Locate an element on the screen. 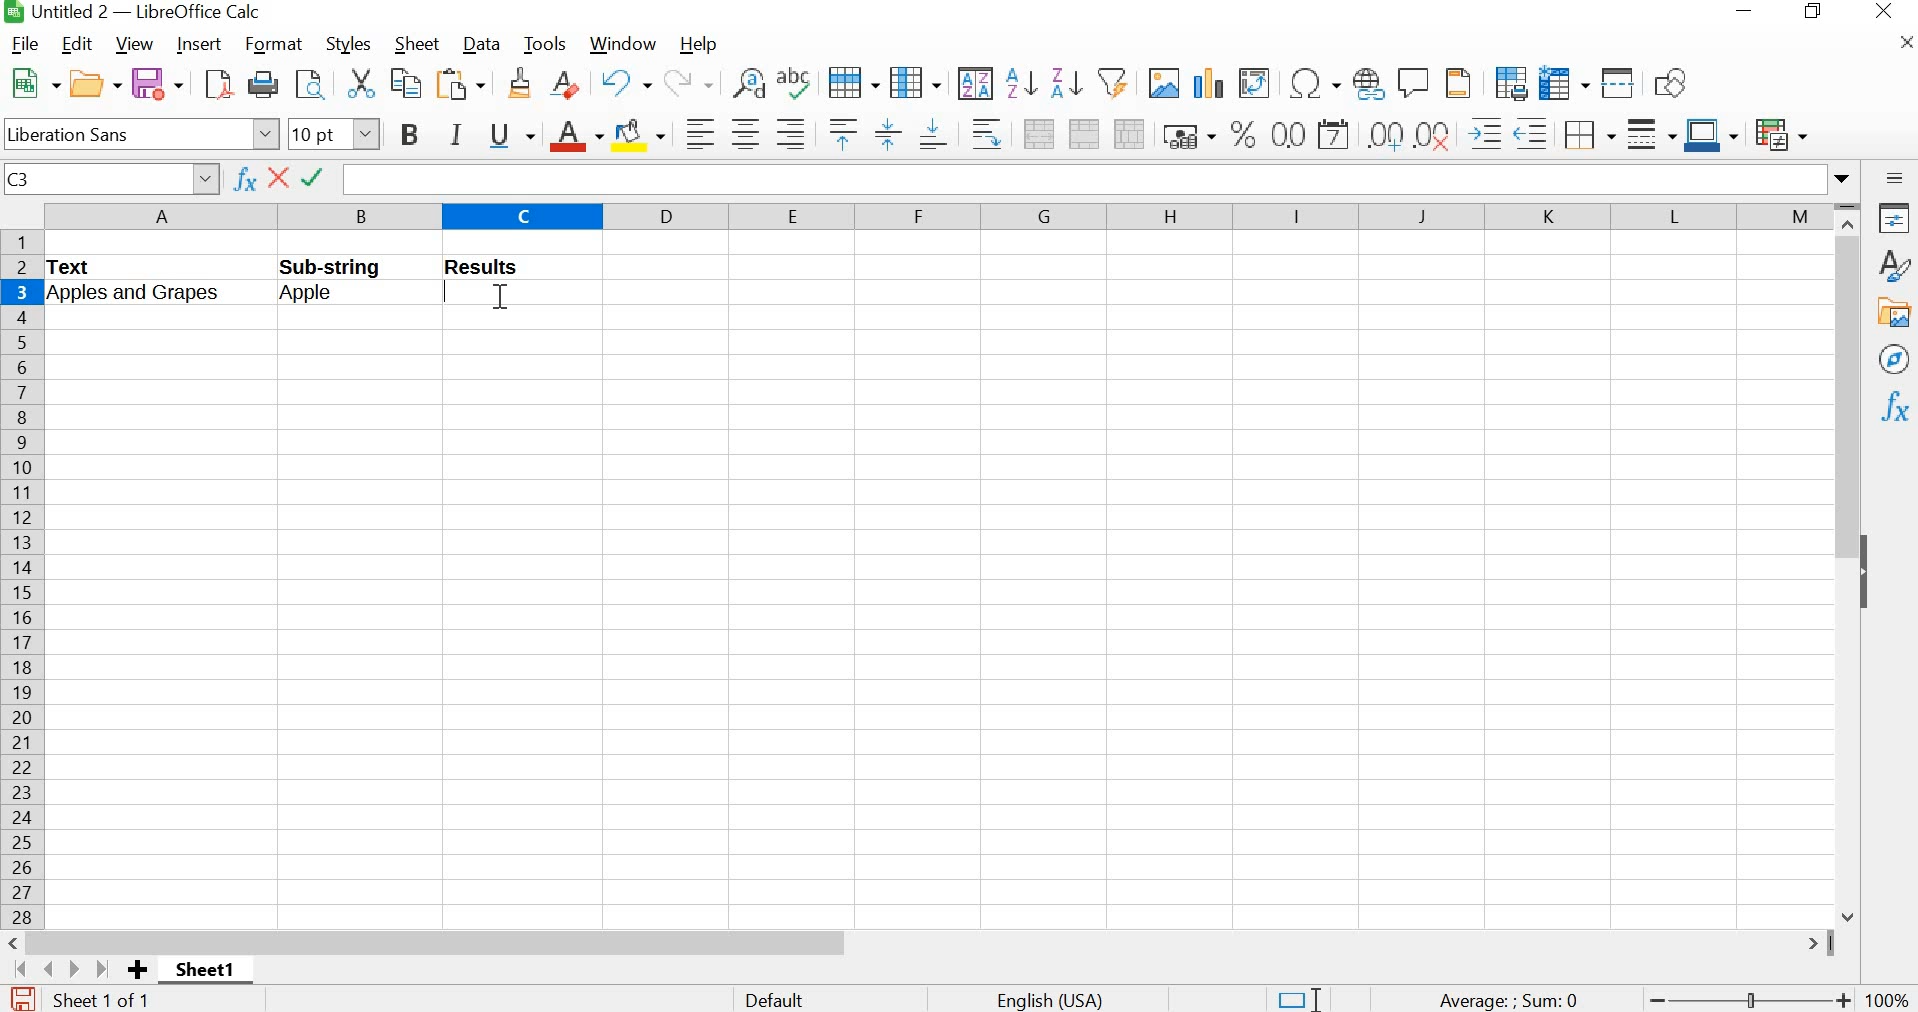 Image resolution: width=1918 pixels, height=1012 pixels. open is located at coordinates (94, 80).